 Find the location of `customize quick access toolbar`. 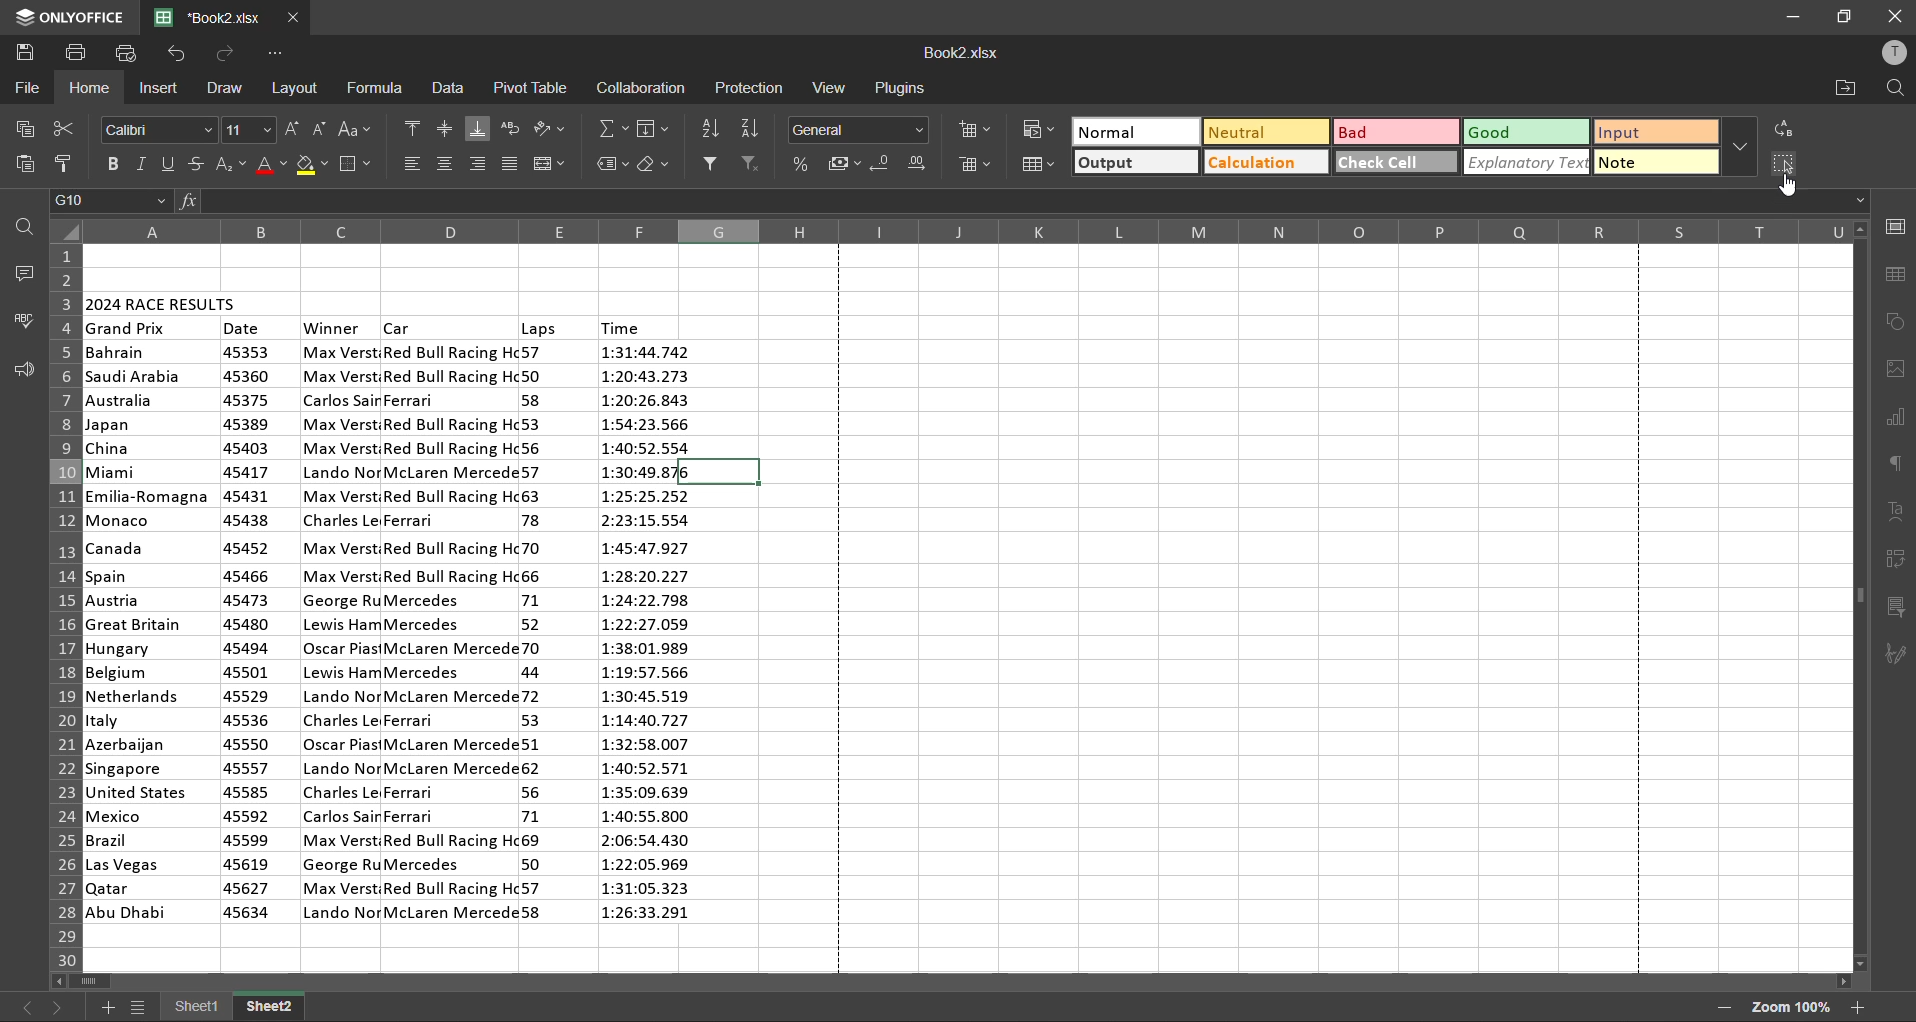

customize quick access toolbar is located at coordinates (277, 52).